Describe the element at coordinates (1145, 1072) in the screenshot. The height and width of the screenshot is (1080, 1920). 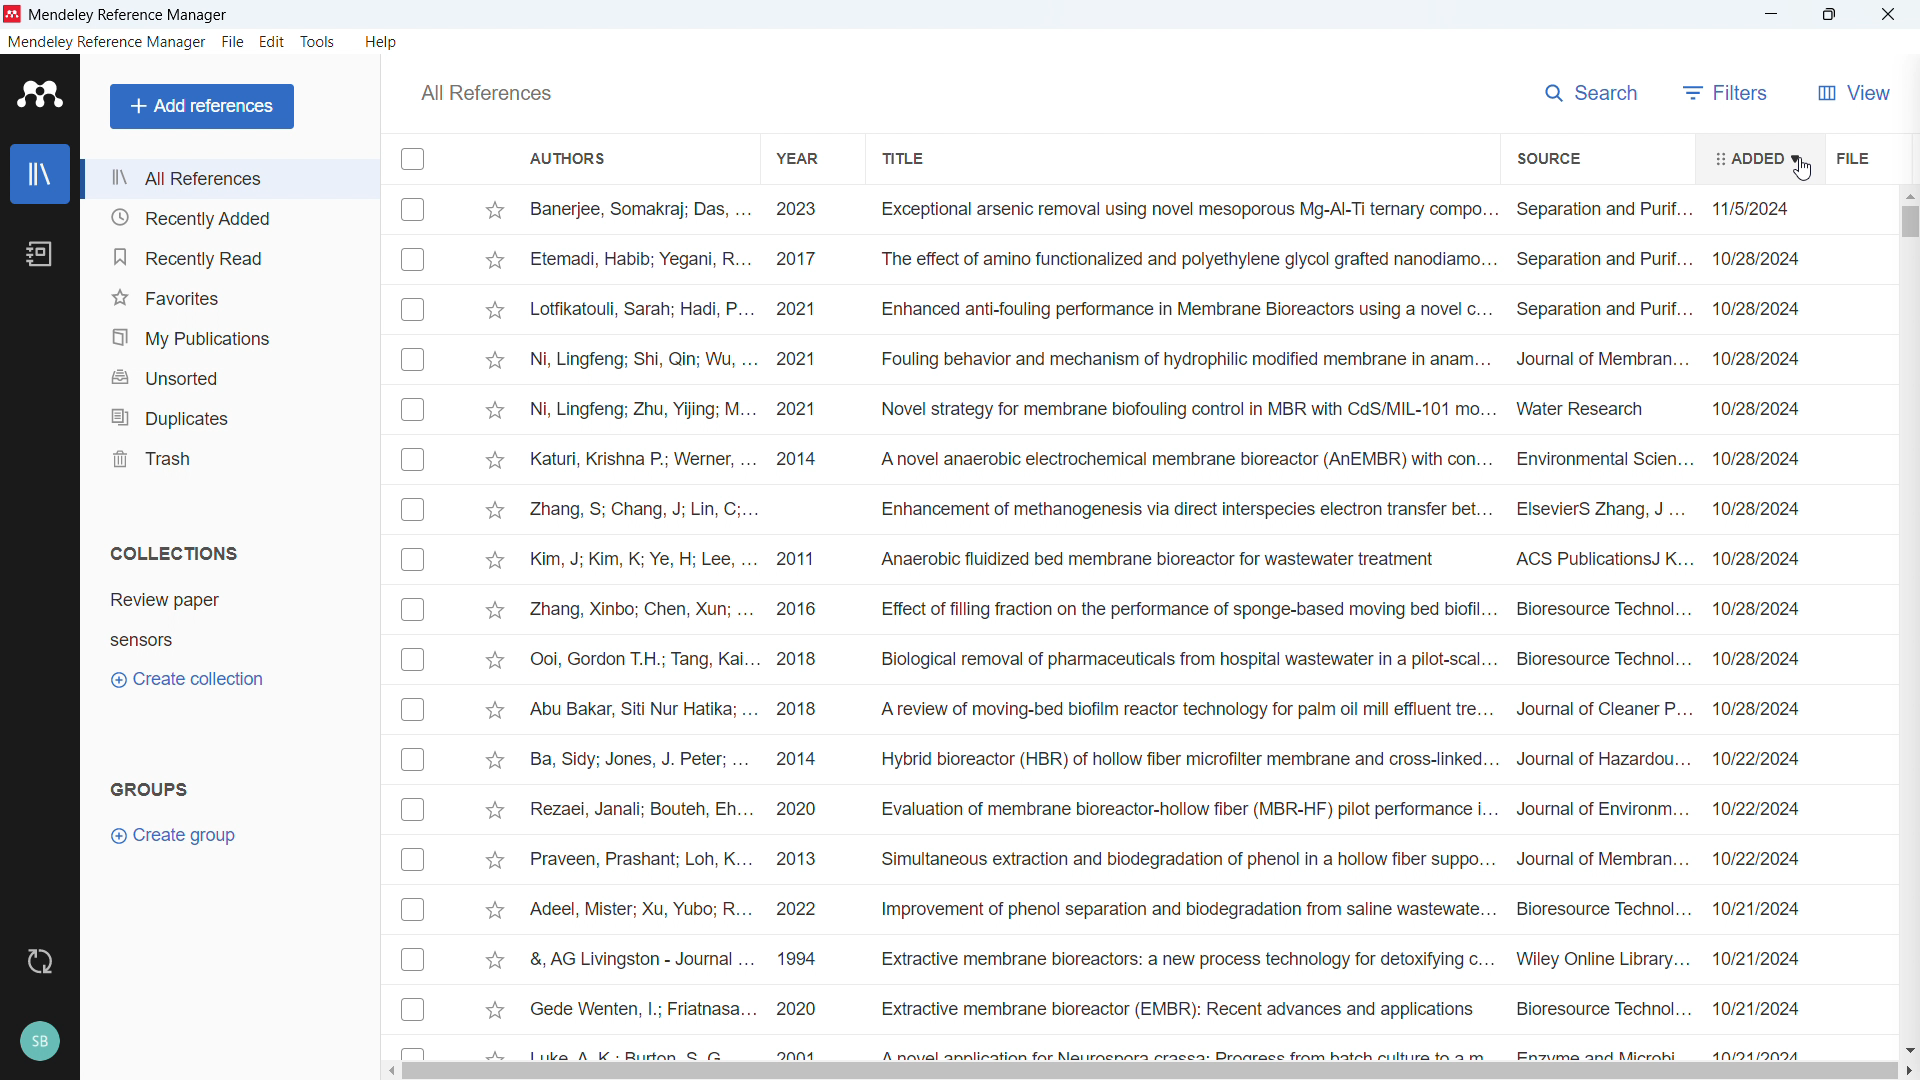
I see `Horizontal scrollbar ` at that location.